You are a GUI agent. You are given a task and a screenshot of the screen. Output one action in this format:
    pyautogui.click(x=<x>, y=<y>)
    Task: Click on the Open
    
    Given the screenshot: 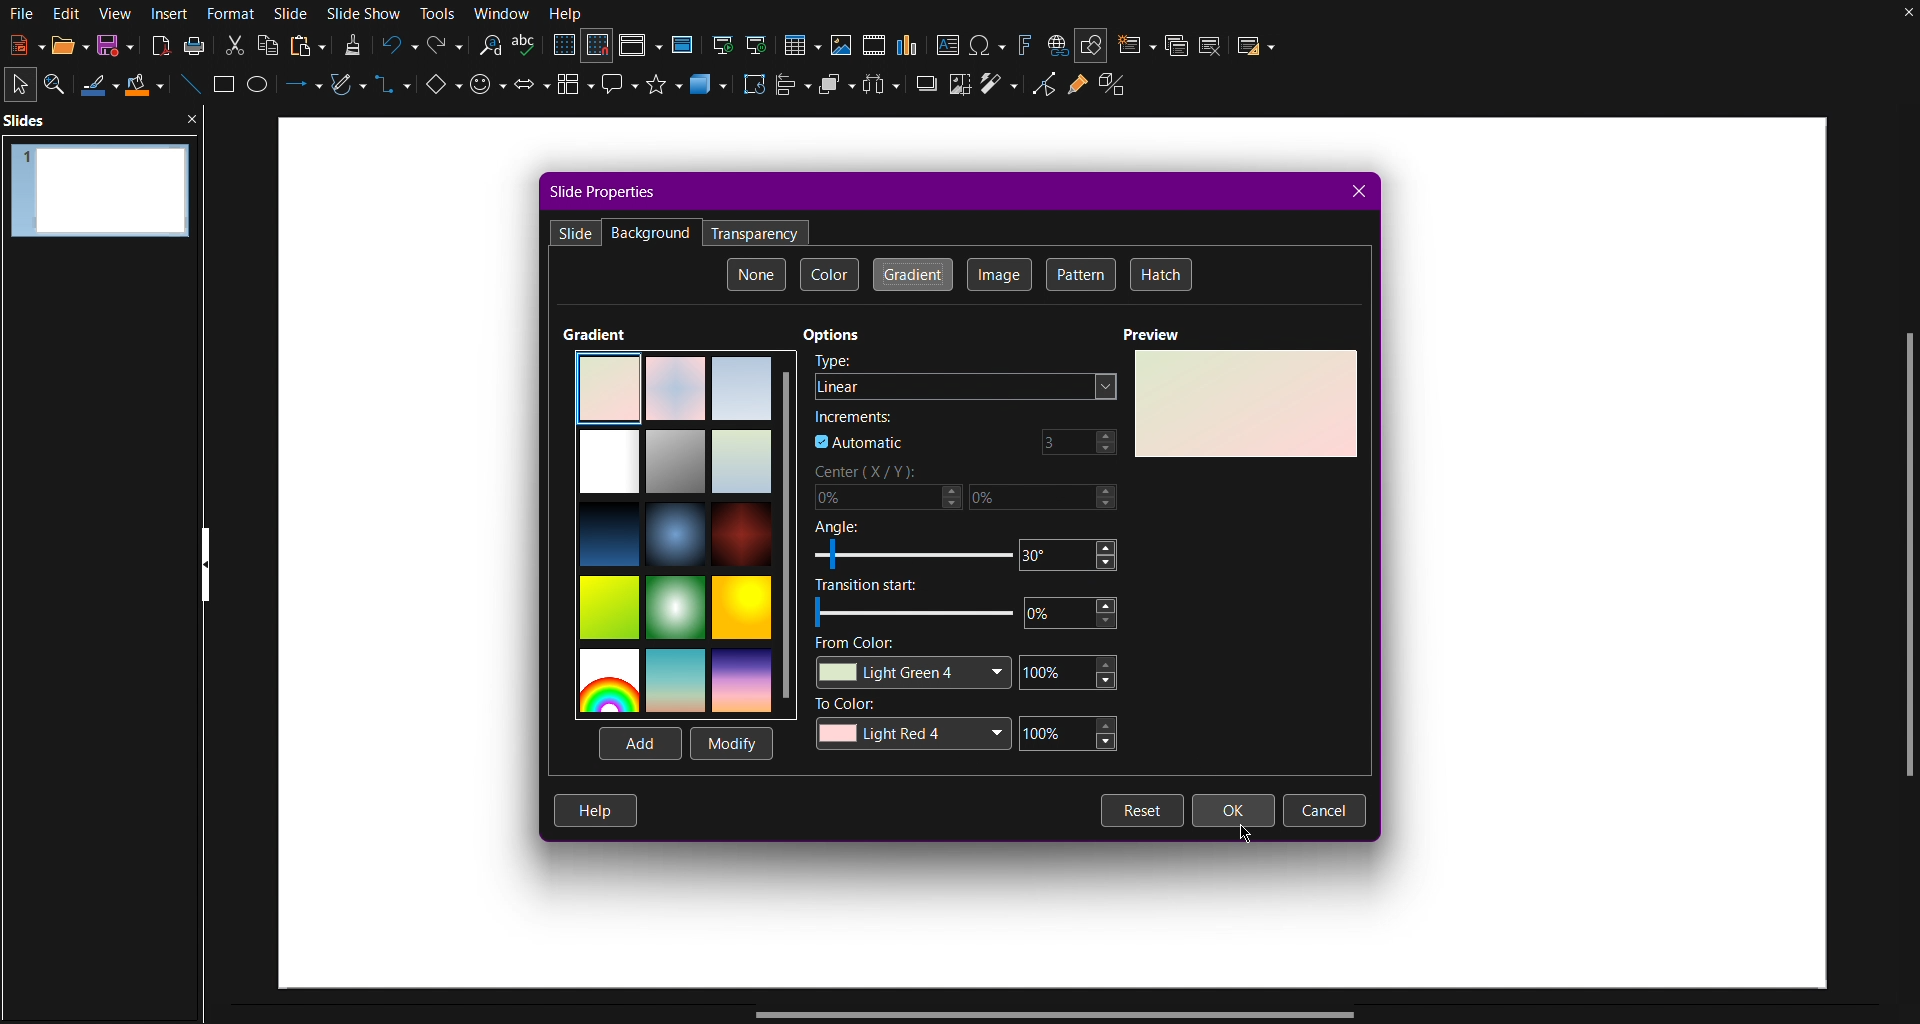 What is the action you would take?
    pyautogui.click(x=62, y=46)
    